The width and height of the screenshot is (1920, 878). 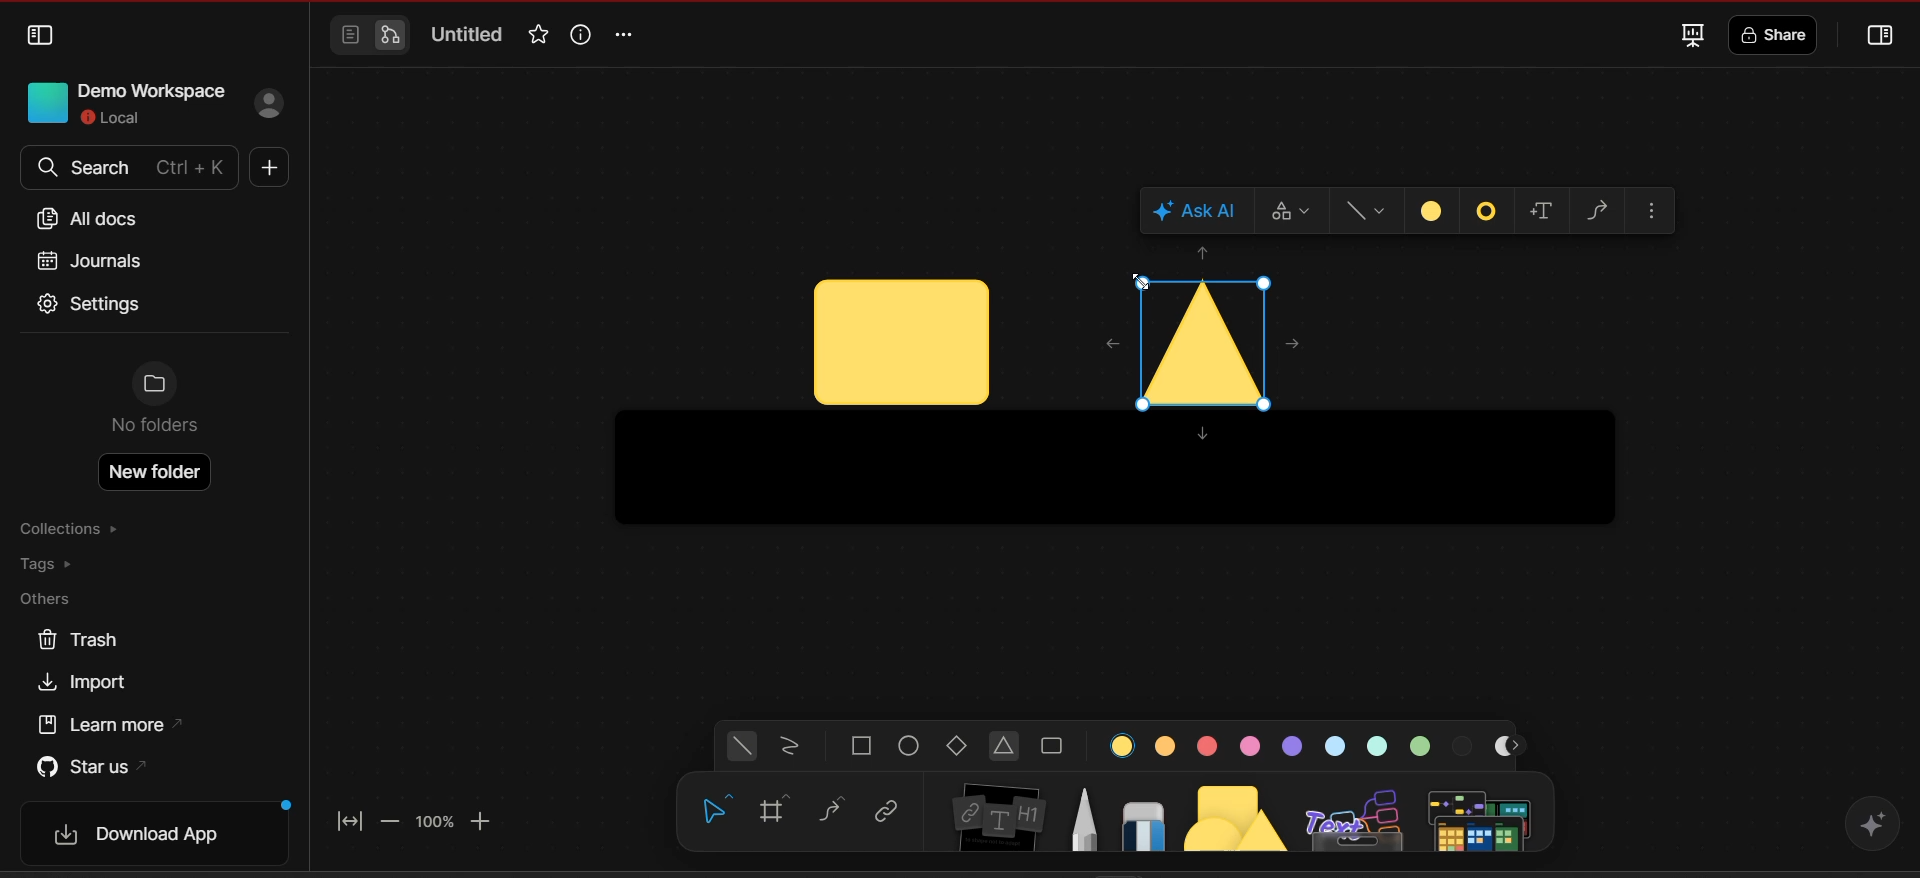 I want to click on color 1, so click(x=1124, y=745).